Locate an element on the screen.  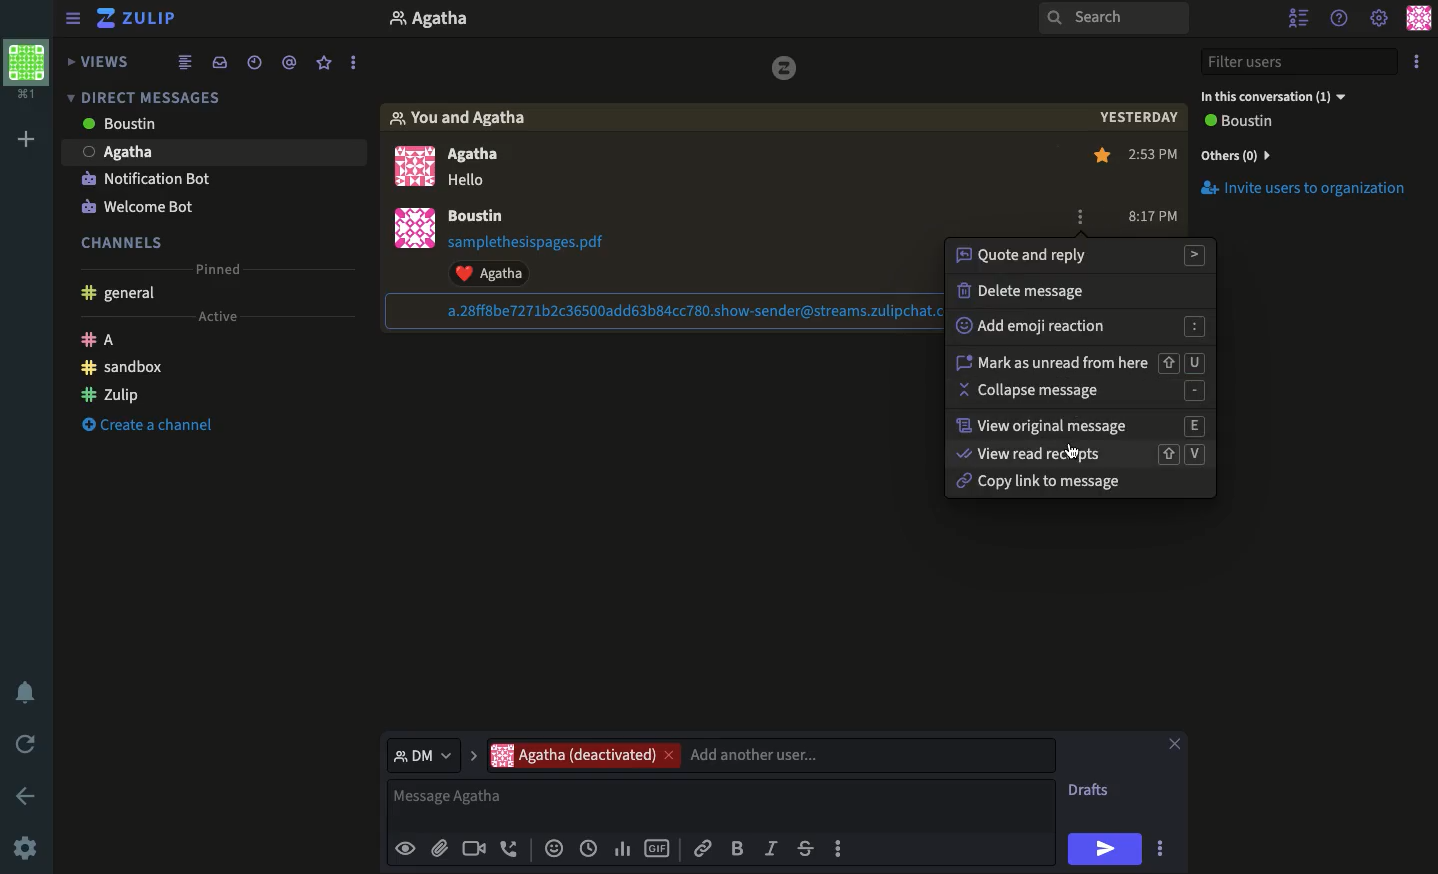
Inbox is located at coordinates (219, 61).